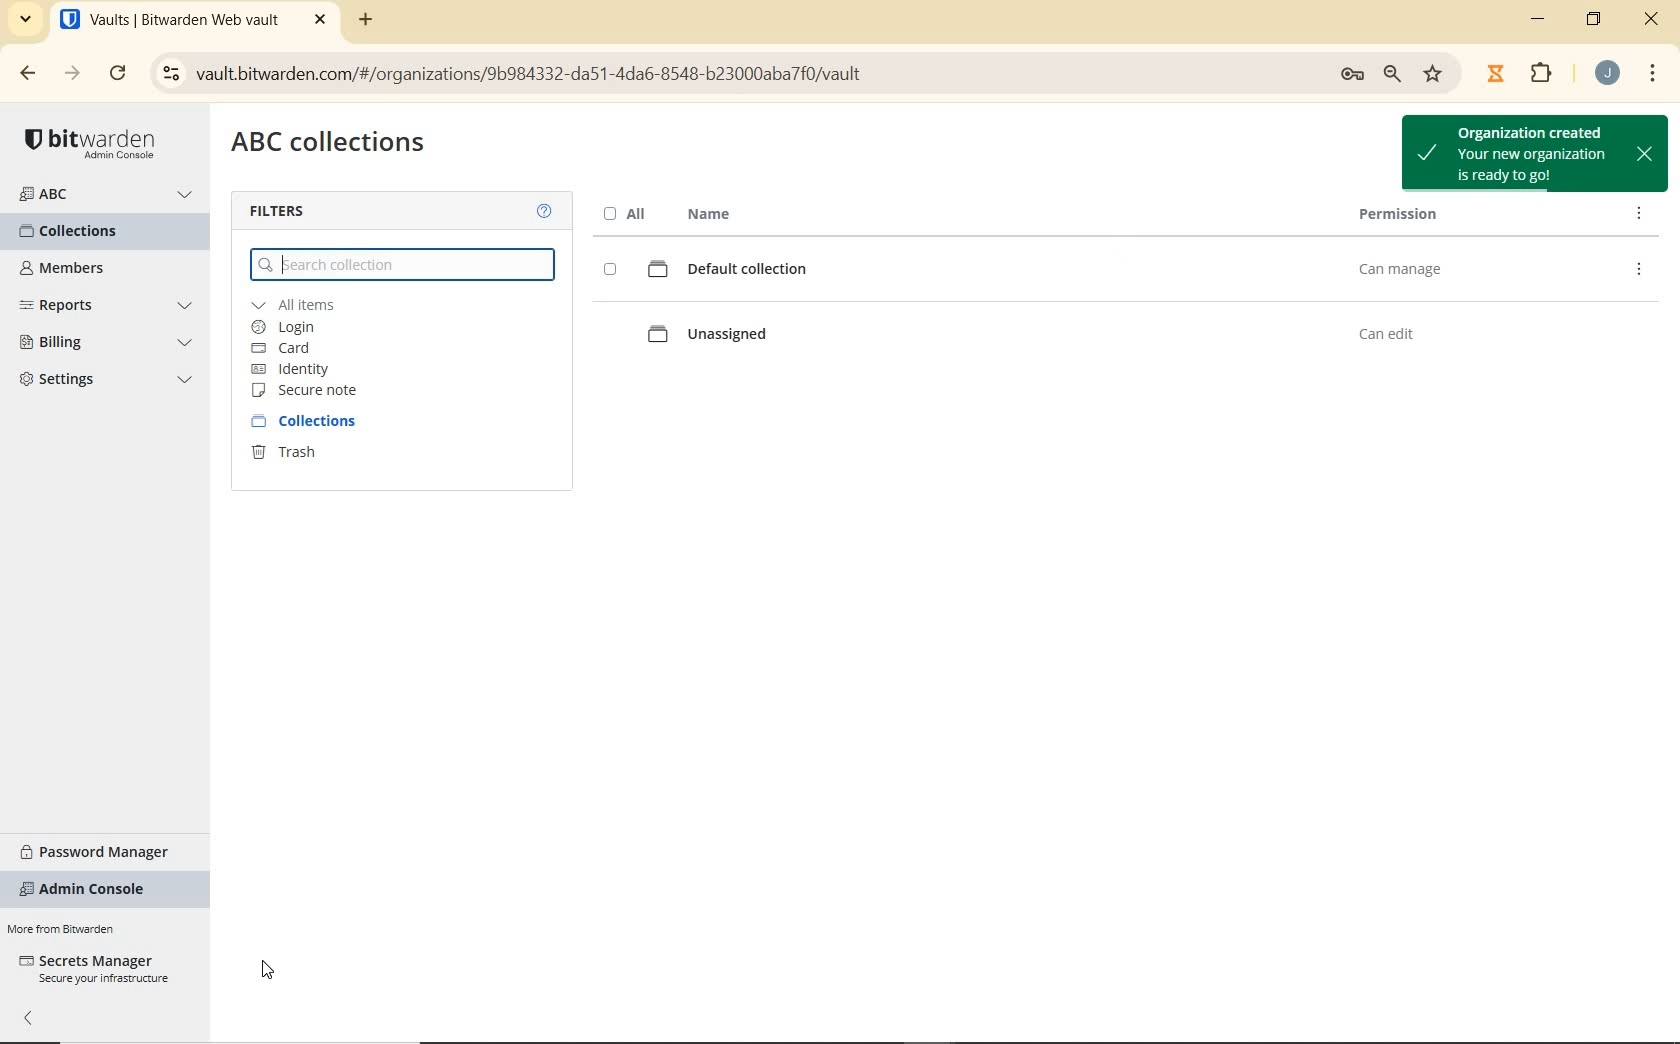 Image resolution: width=1680 pixels, height=1044 pixels. What do you see at coordinates (1495, 71) in the screenshot?
I see `JIBBLE` at bounding box center [1495, 71].